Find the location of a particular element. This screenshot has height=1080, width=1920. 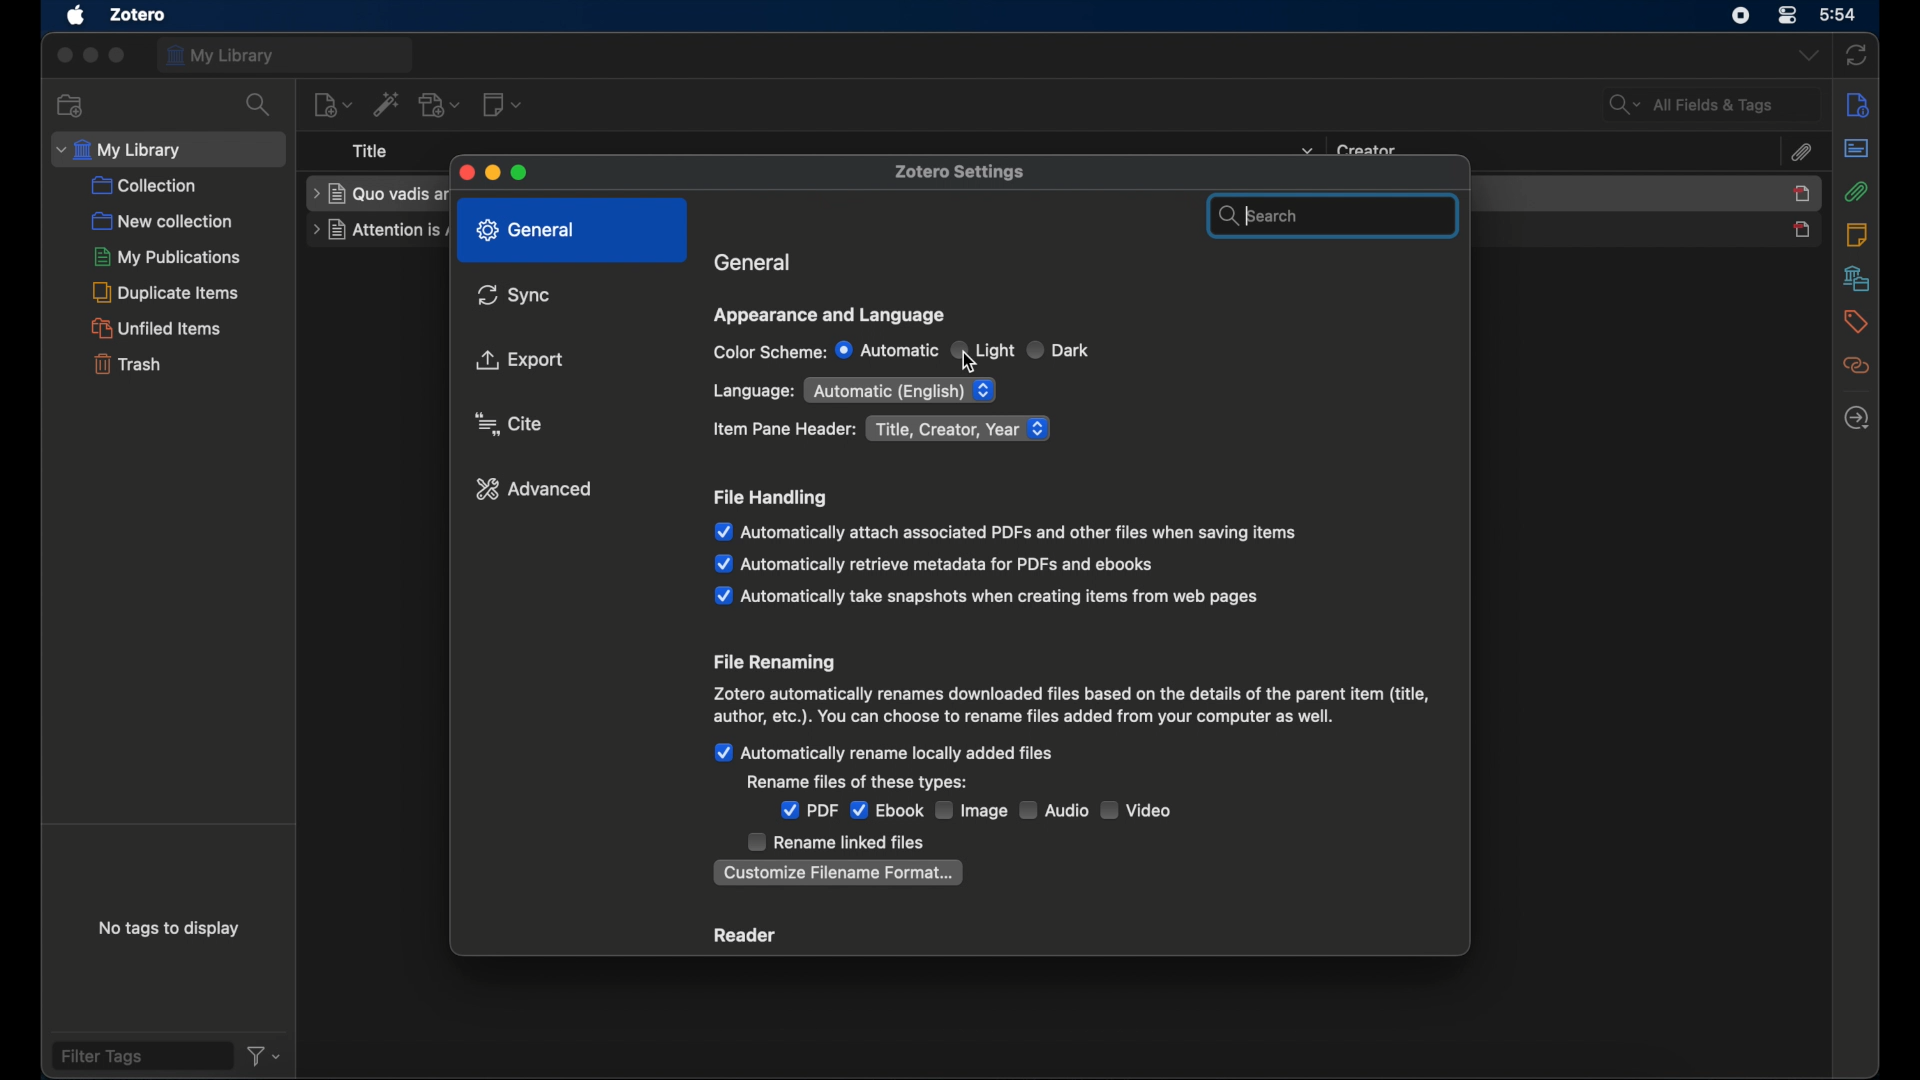

minimize is located at coordinates (91, 55).